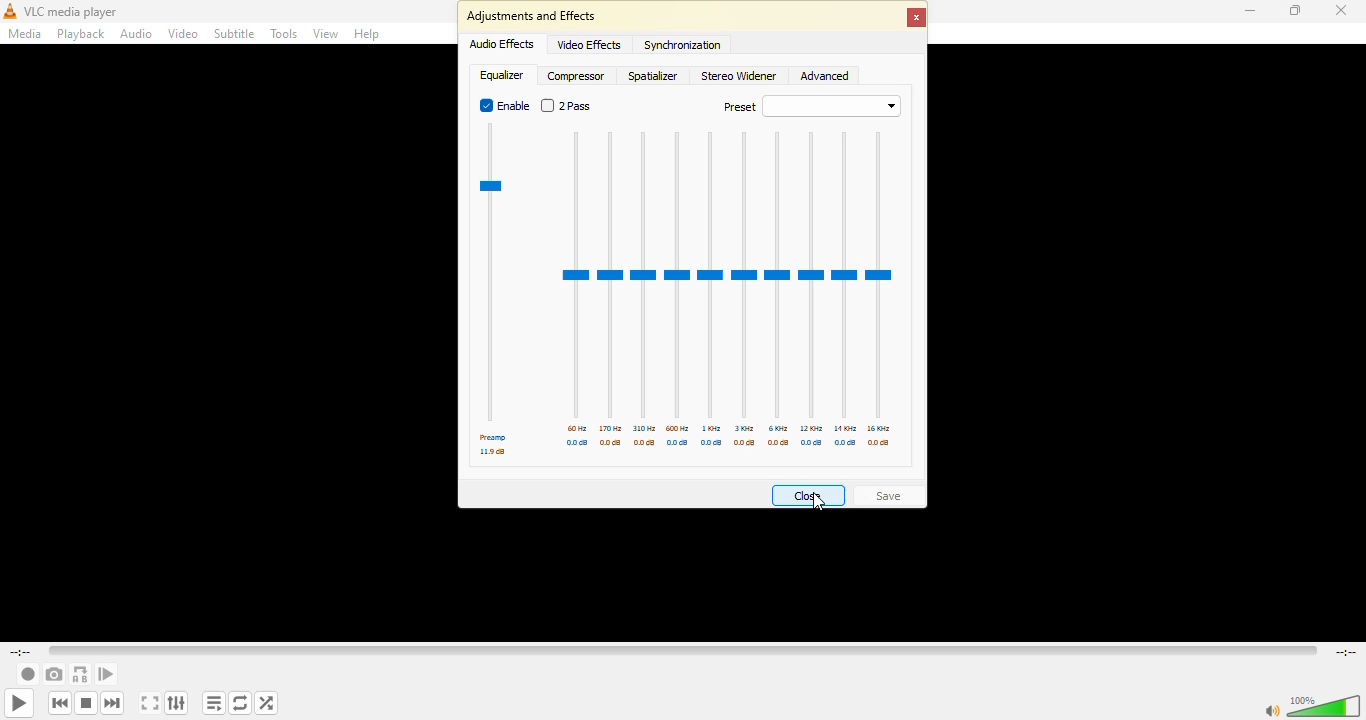 Image resolution: width=1366 pixels, height=720 pixels. I want to click on preamp meter, so click(492, 189).